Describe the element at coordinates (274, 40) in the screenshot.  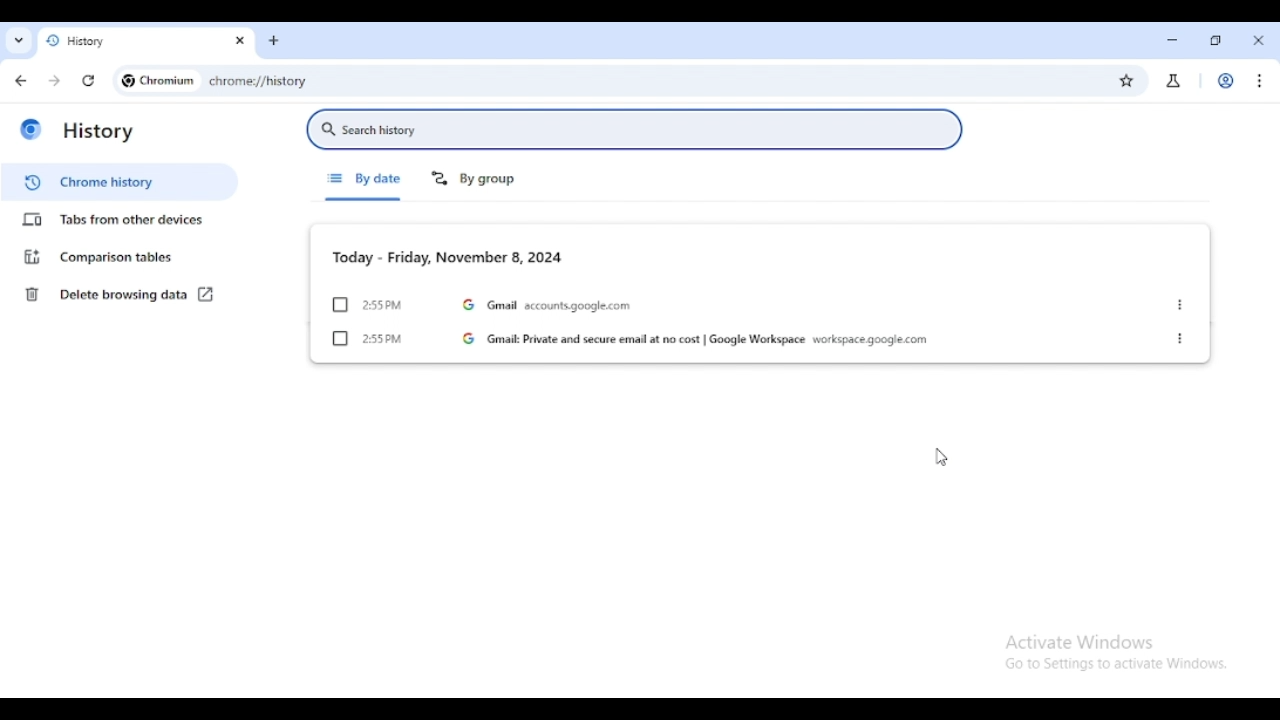
I see `new tab` at that location.